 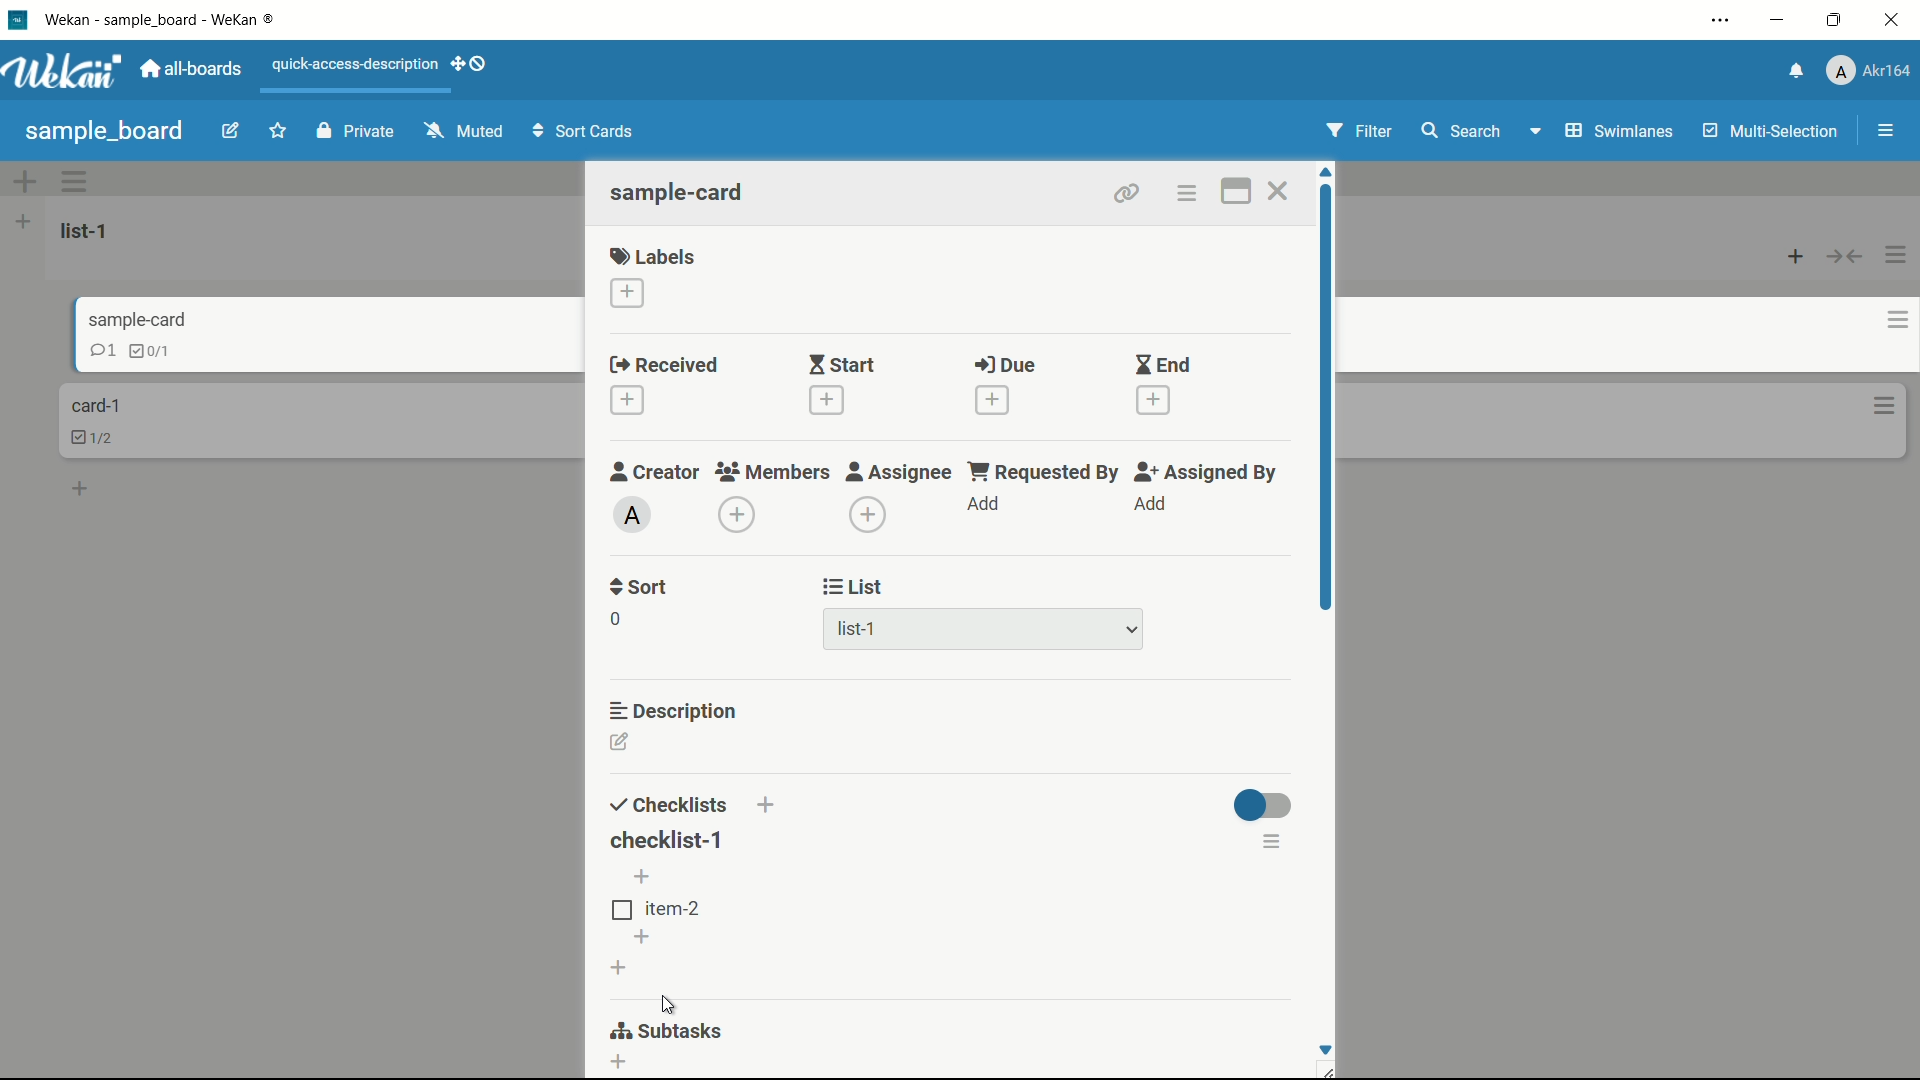 What do you see at coordinates (679, 191) in the screenshot?
I see `card name` at bounding box center [679, 191].